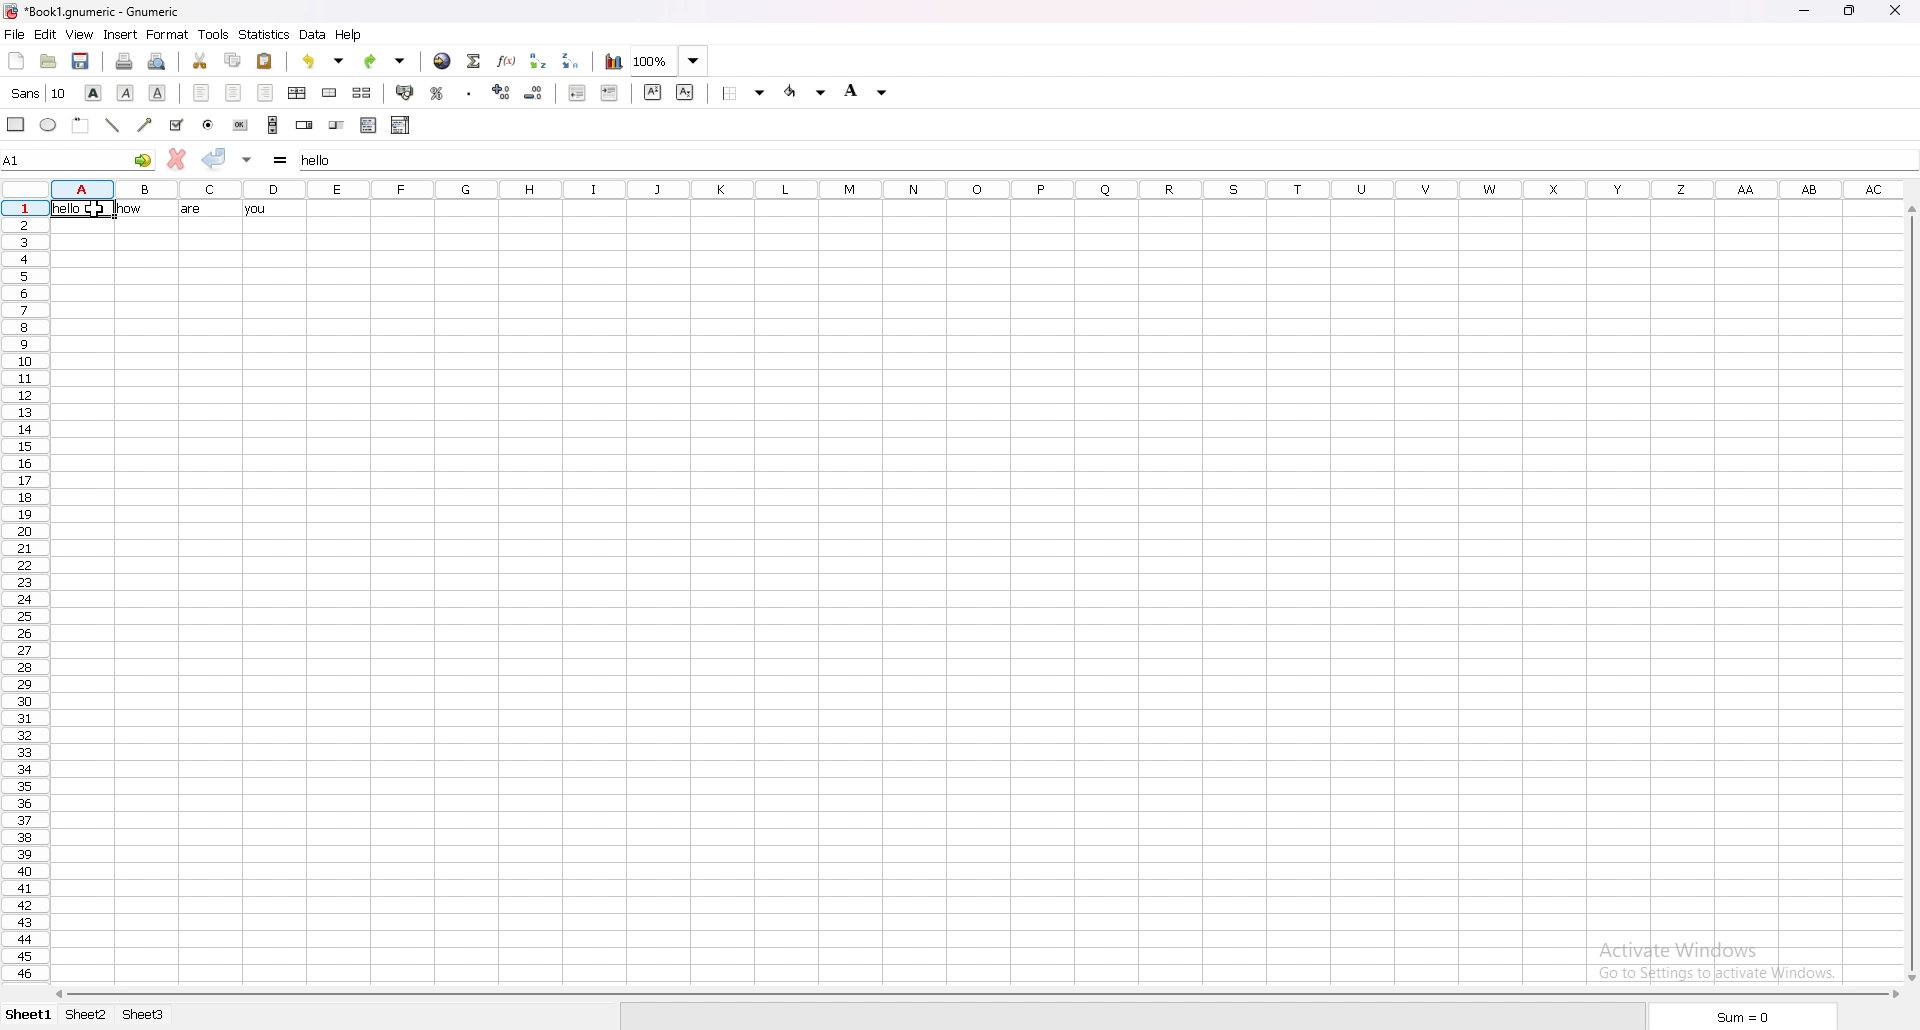 The height and width of the screenshot is (1030, 1920). I want to click on resize, so click(1853, 10).